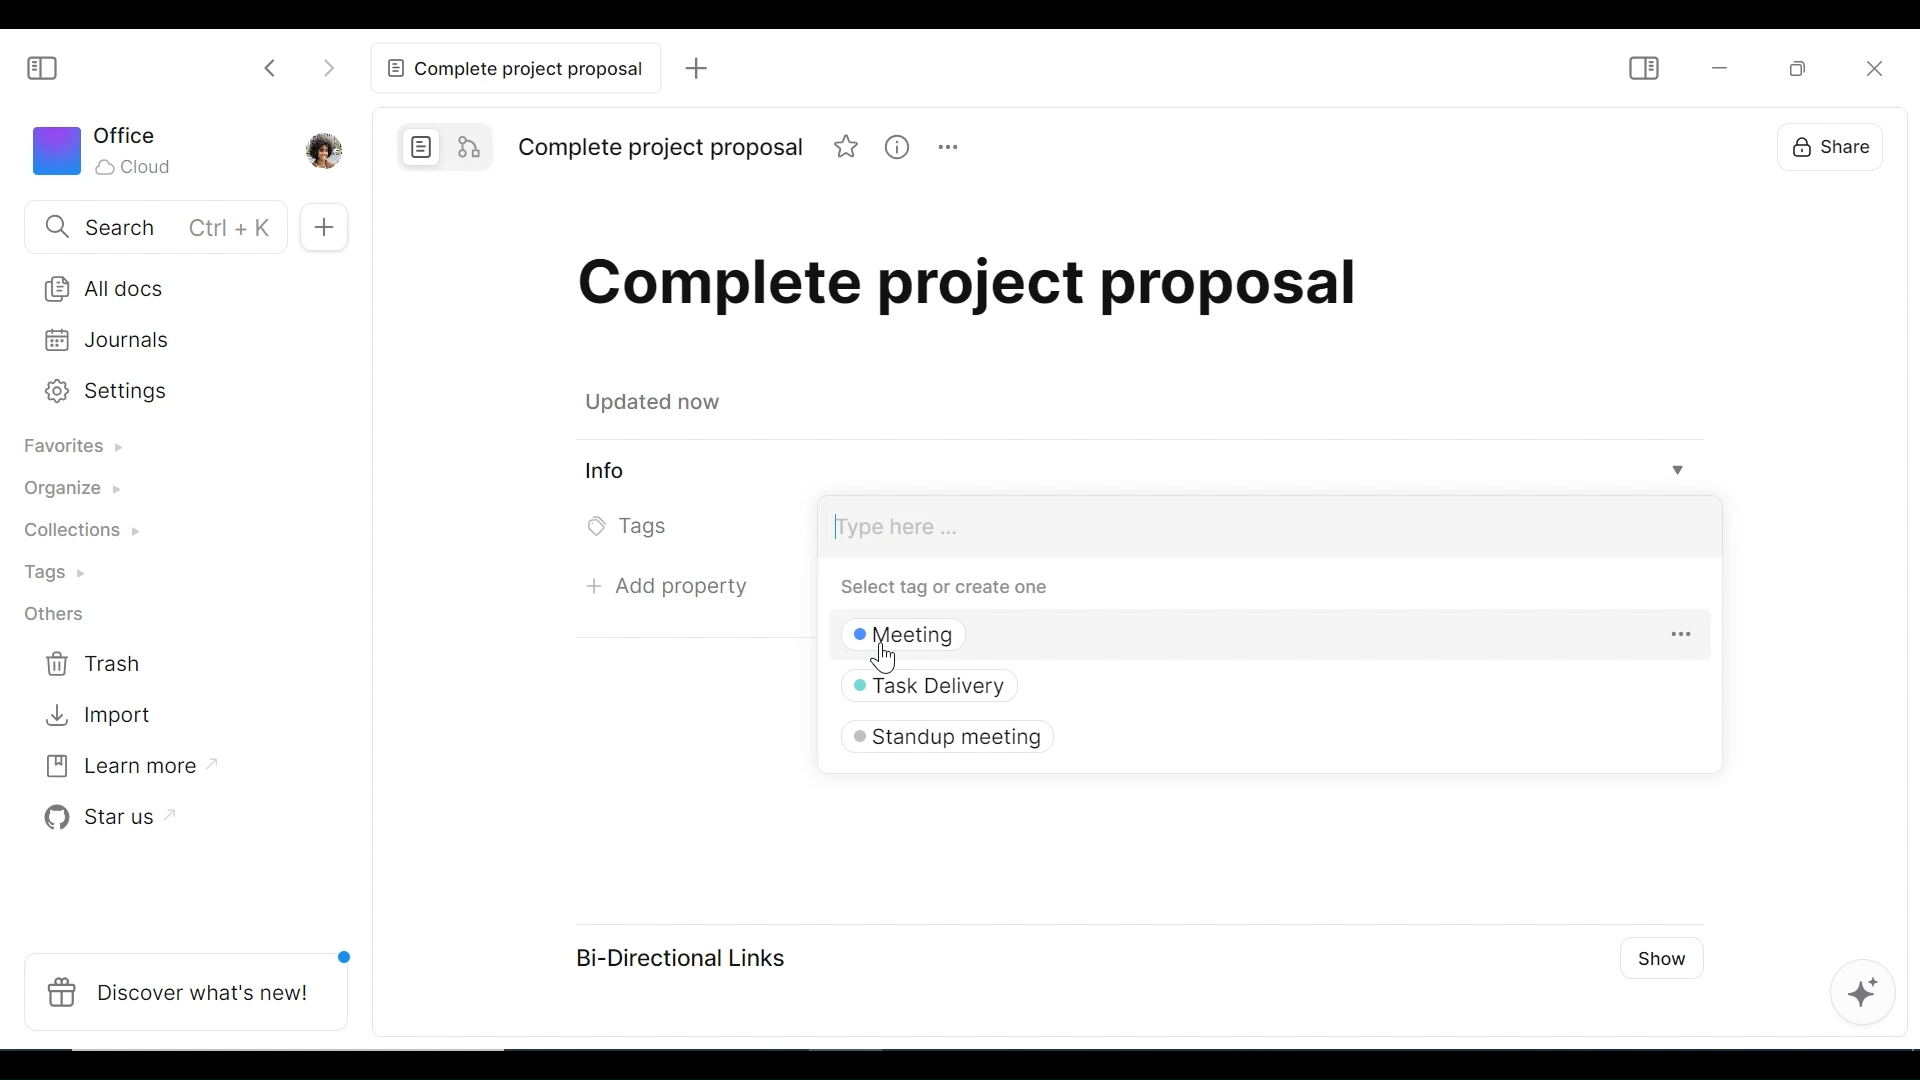  What do you see at coordinates (169, 391) in the screenshot?
I see `Settings` at bounding box center [169, 391].